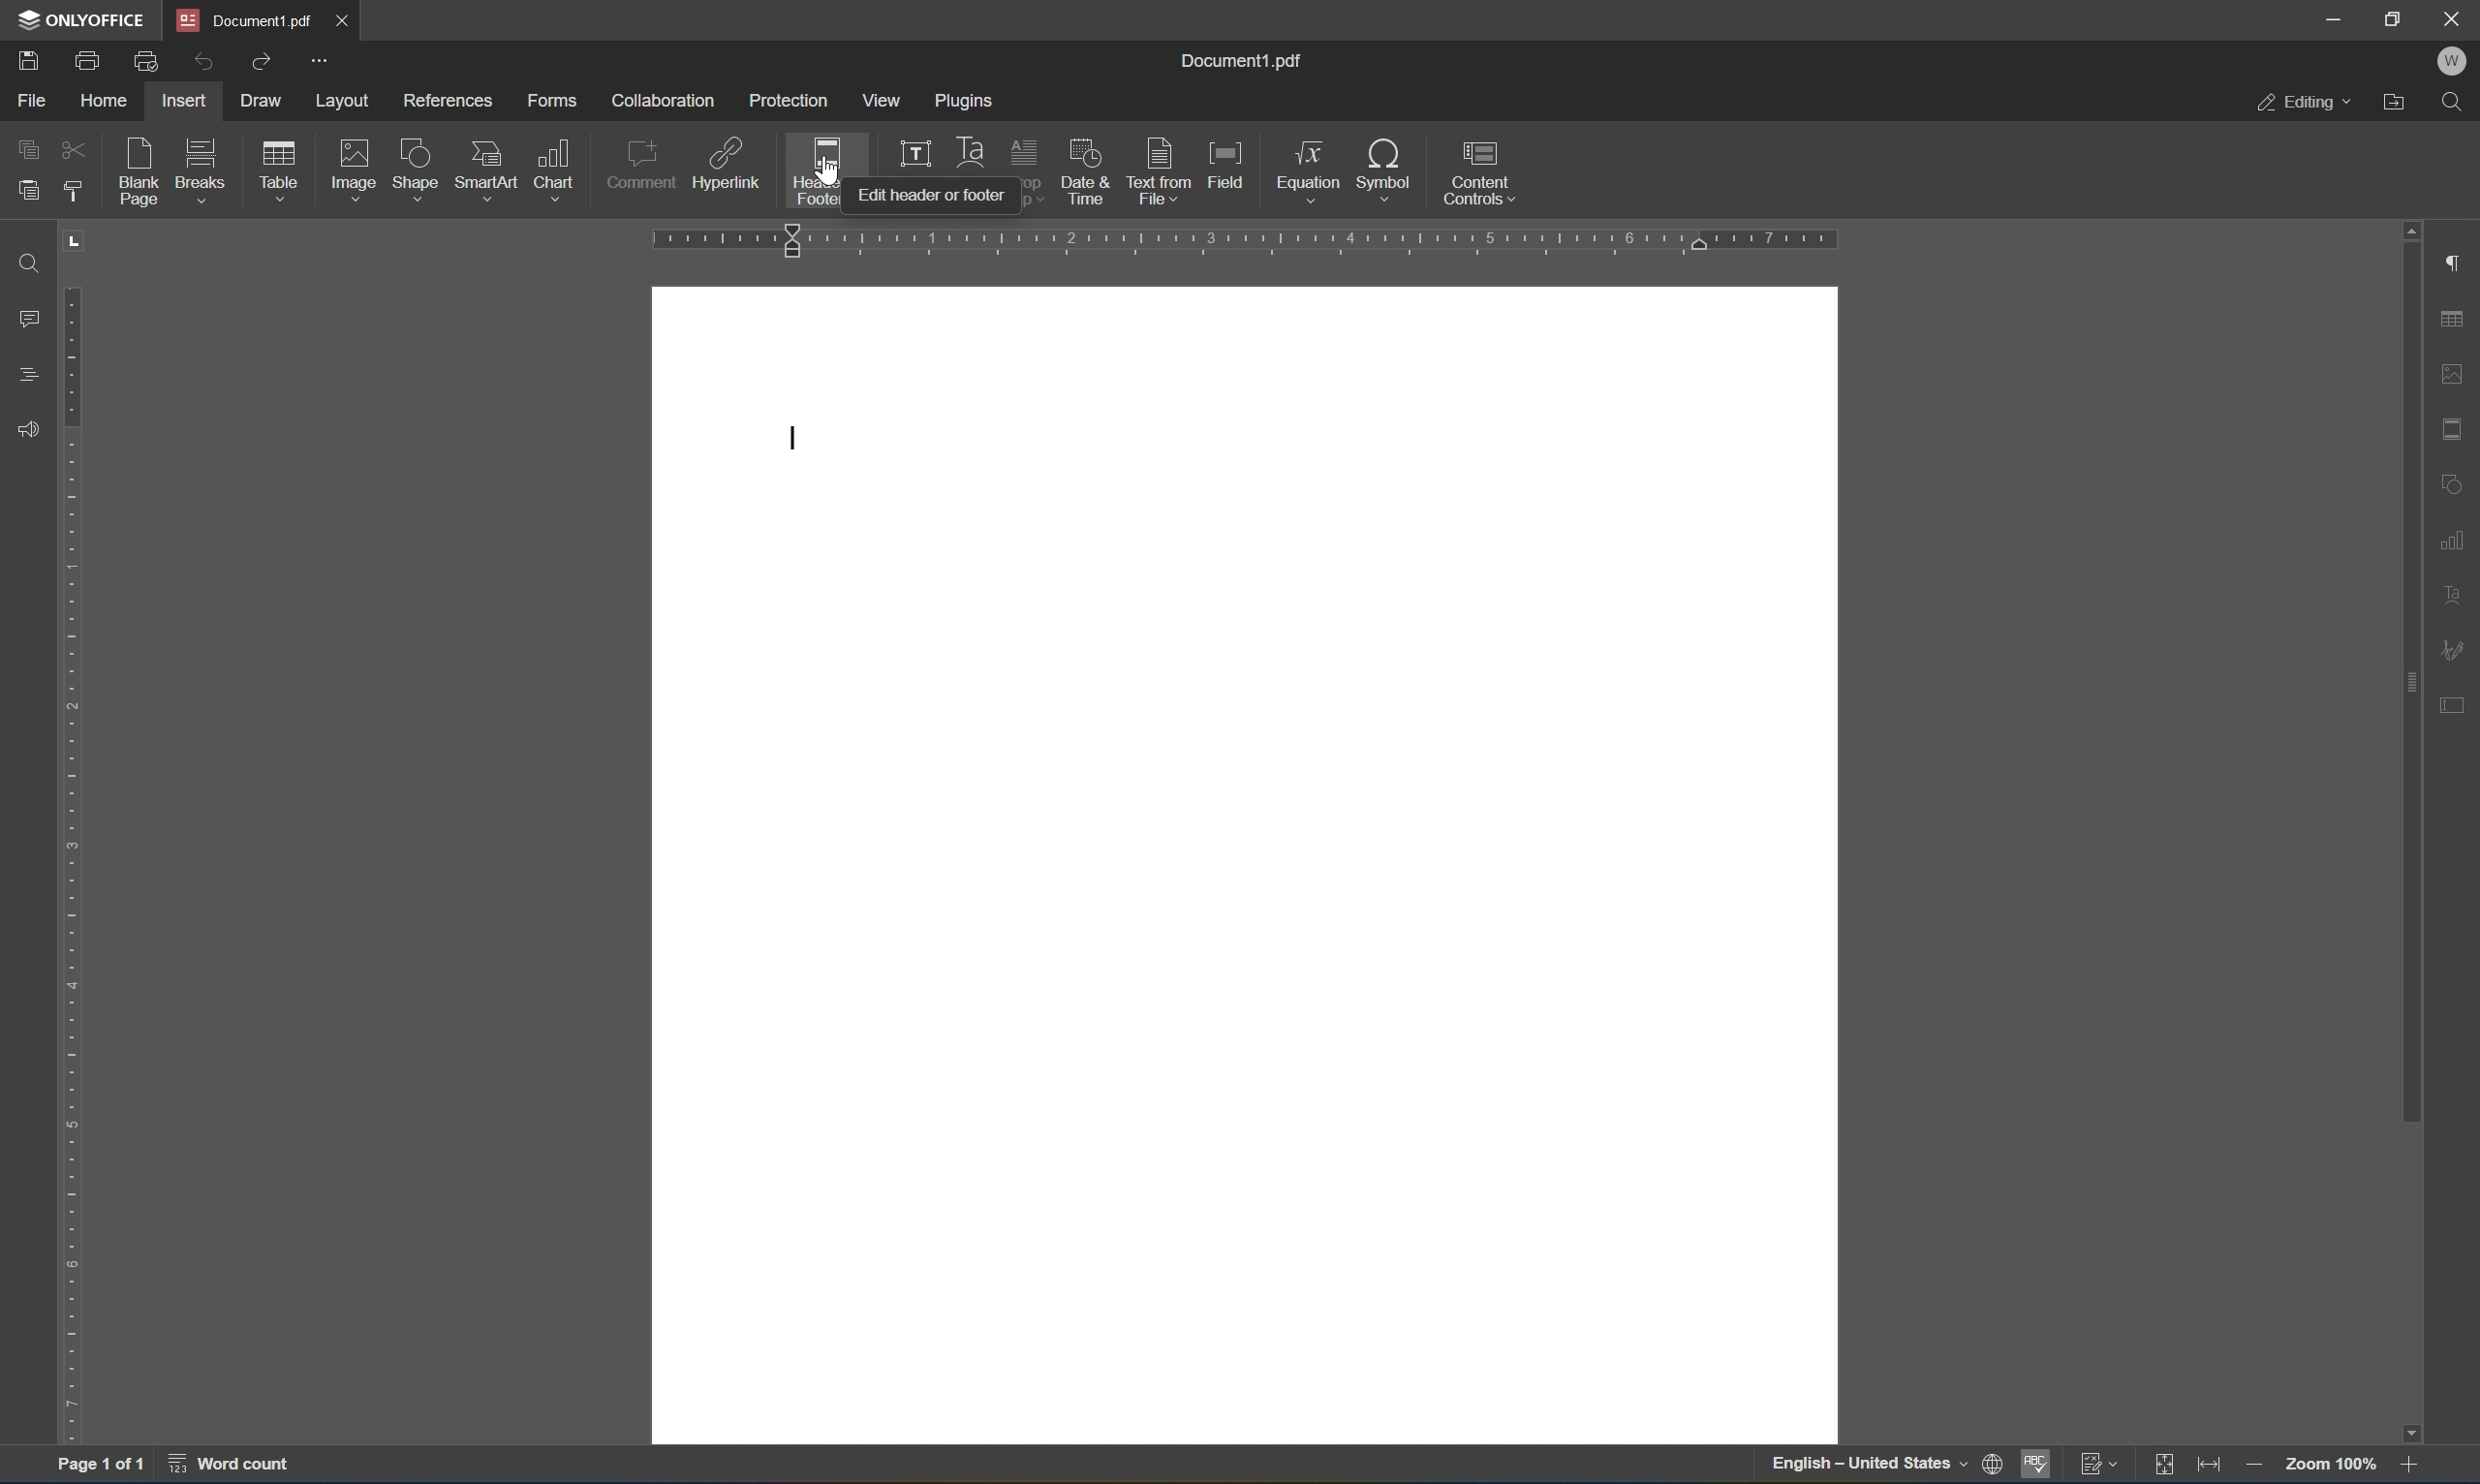 The width and height of the screenshot is (2480, 1484). Describe the element at coordinates (1226, 166) in the screenshot. I see `field` at that location.